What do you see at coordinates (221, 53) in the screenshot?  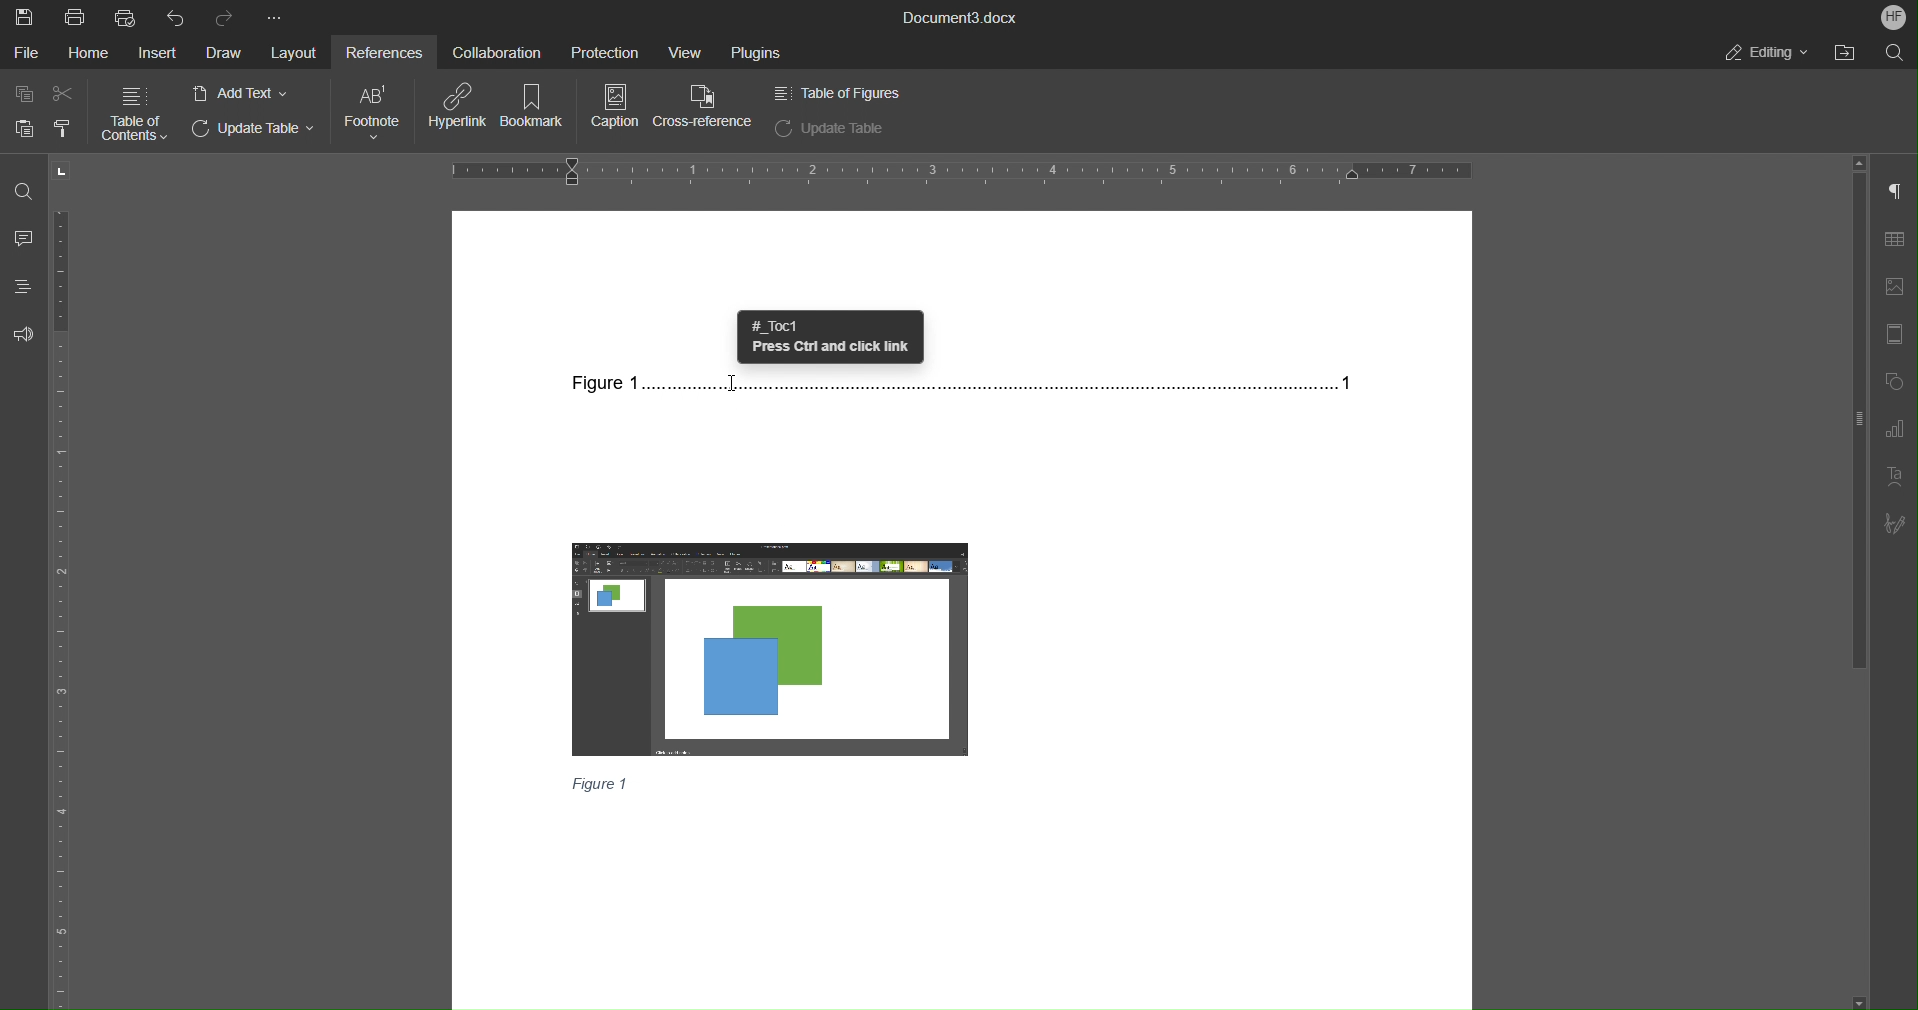 I see `Draw` at bounding box center [221, 53].